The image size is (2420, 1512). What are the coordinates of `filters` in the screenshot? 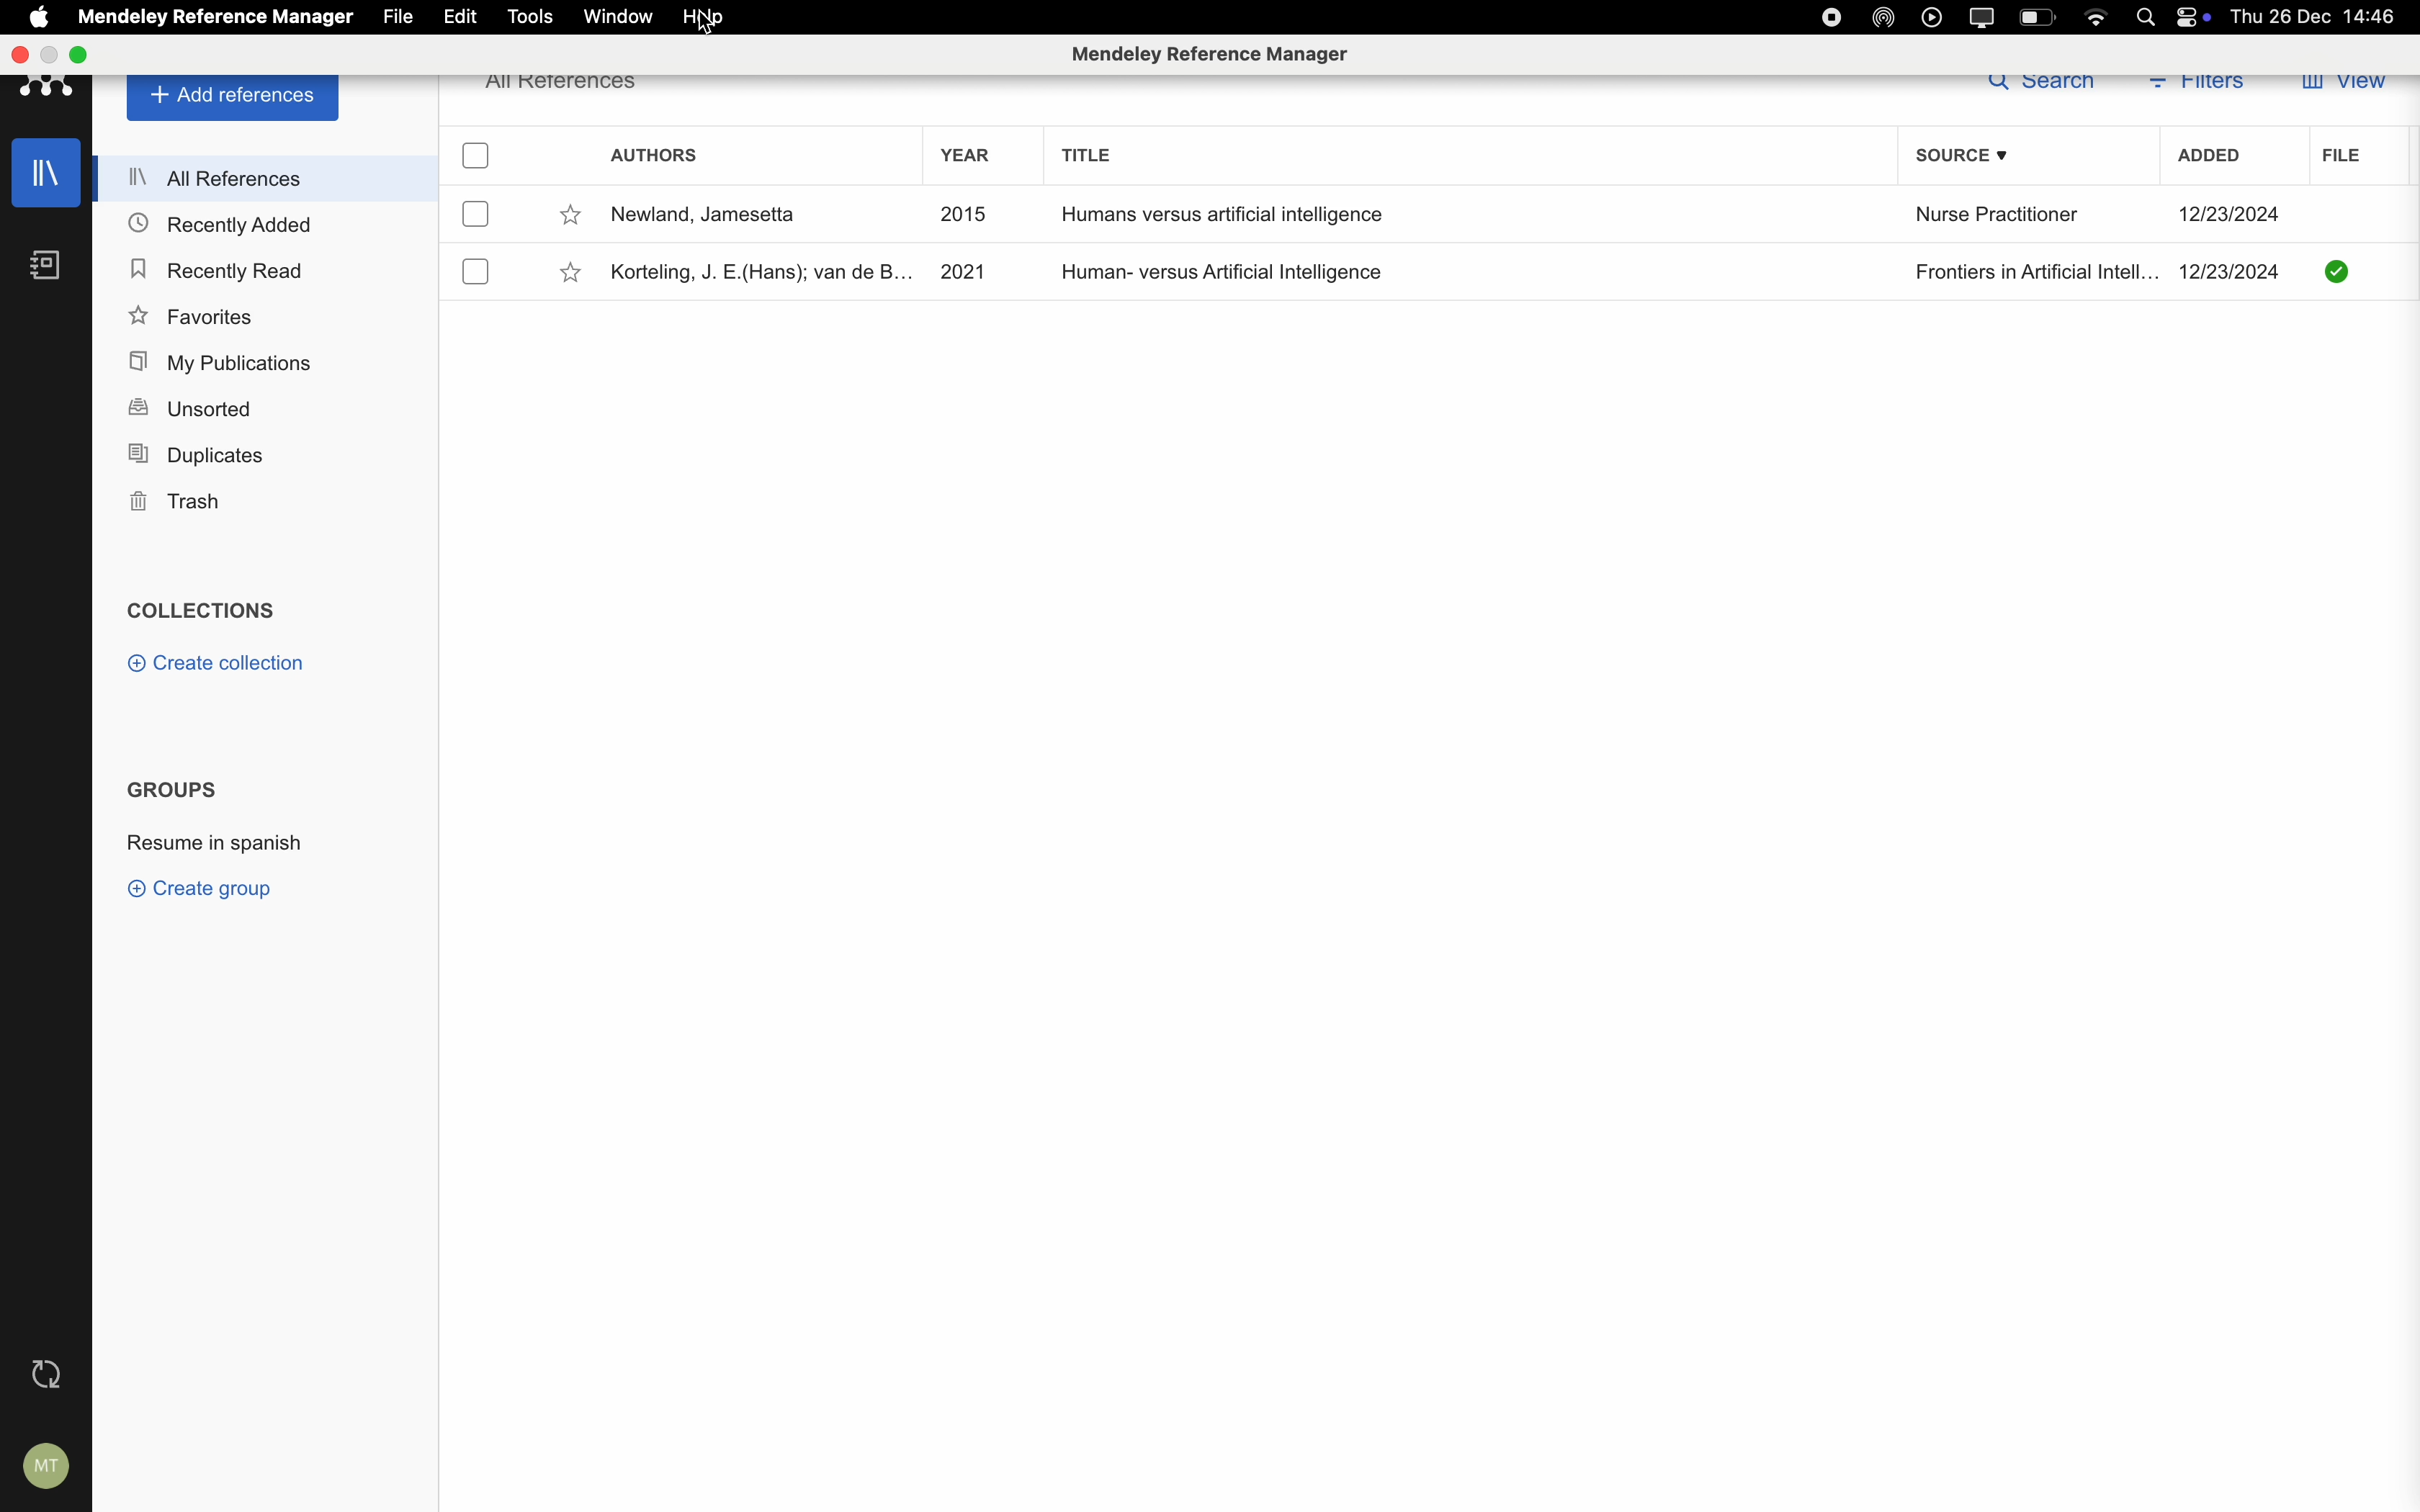 It's located at (2205, 88).